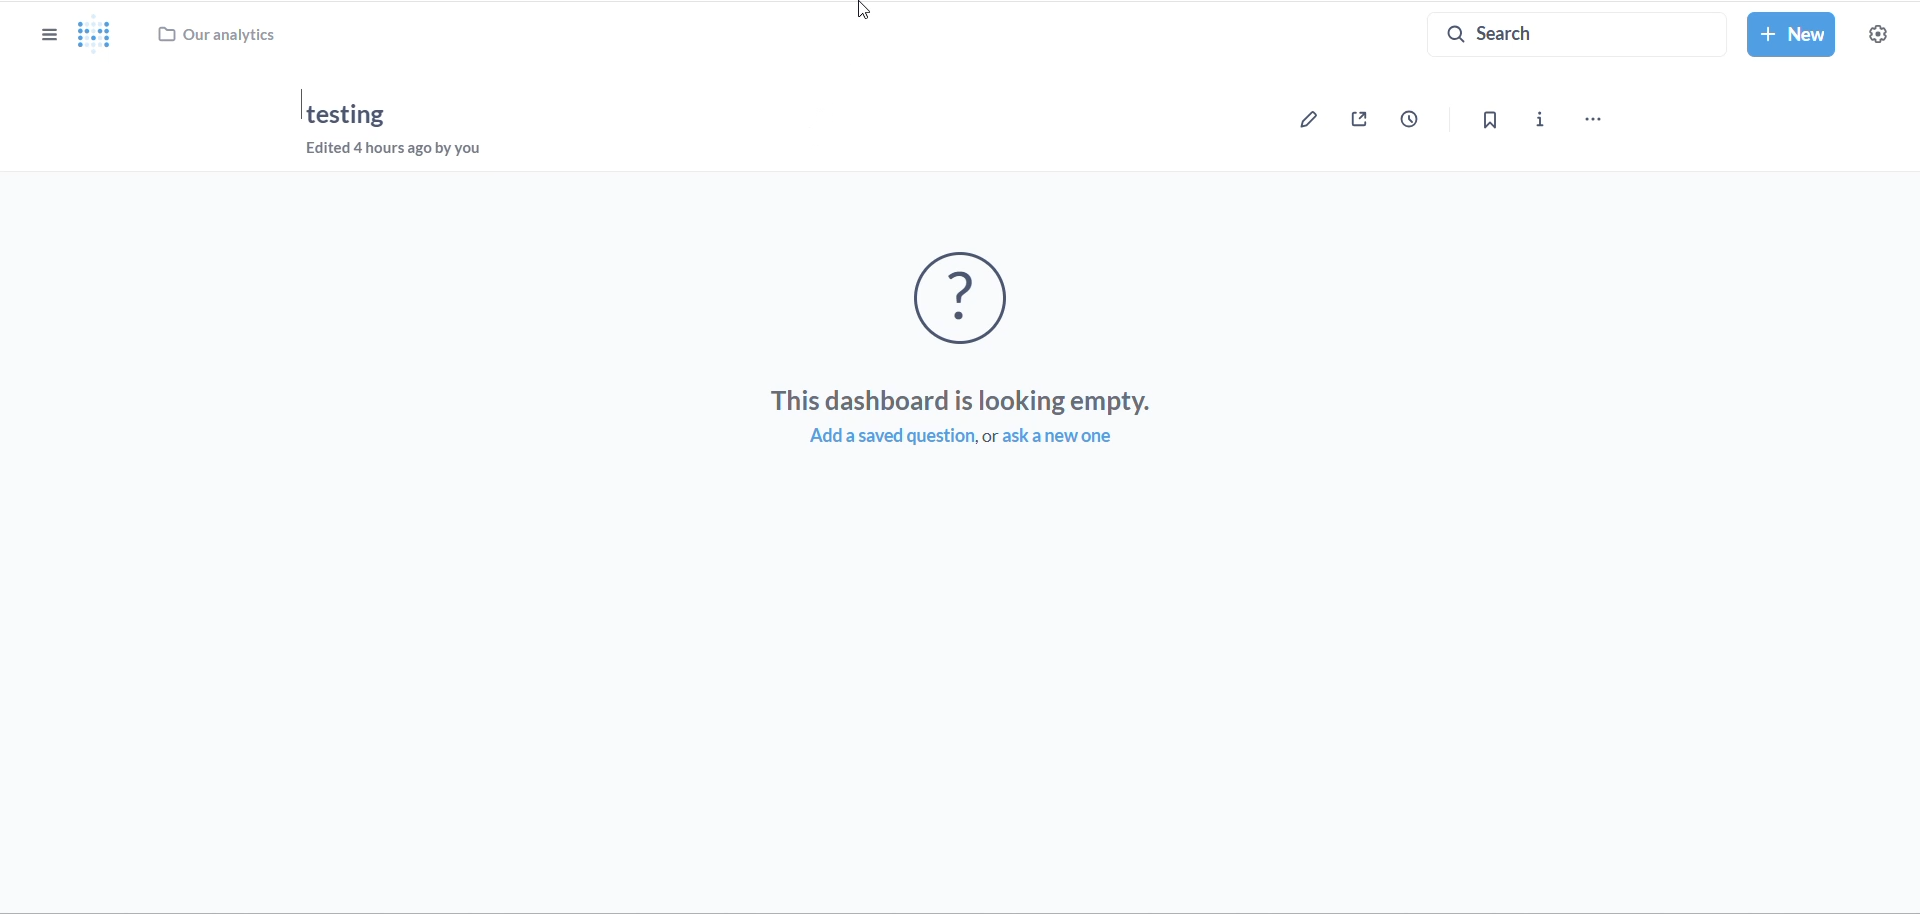 The image size is (1920, 914). Describe the element at coordinates (352, 115) in the screenshot. I see `testing` at that location.